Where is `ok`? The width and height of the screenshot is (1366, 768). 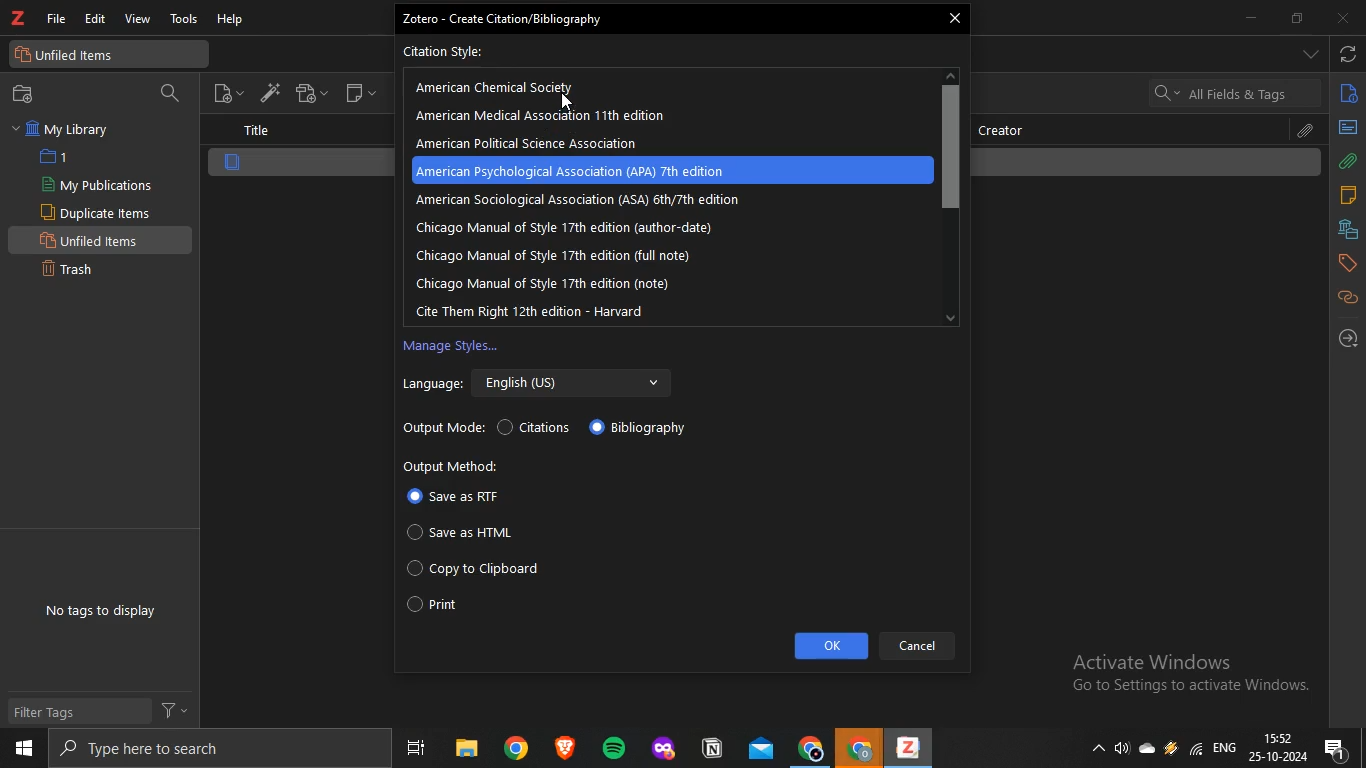 ok is located at coordinates (832, 646).